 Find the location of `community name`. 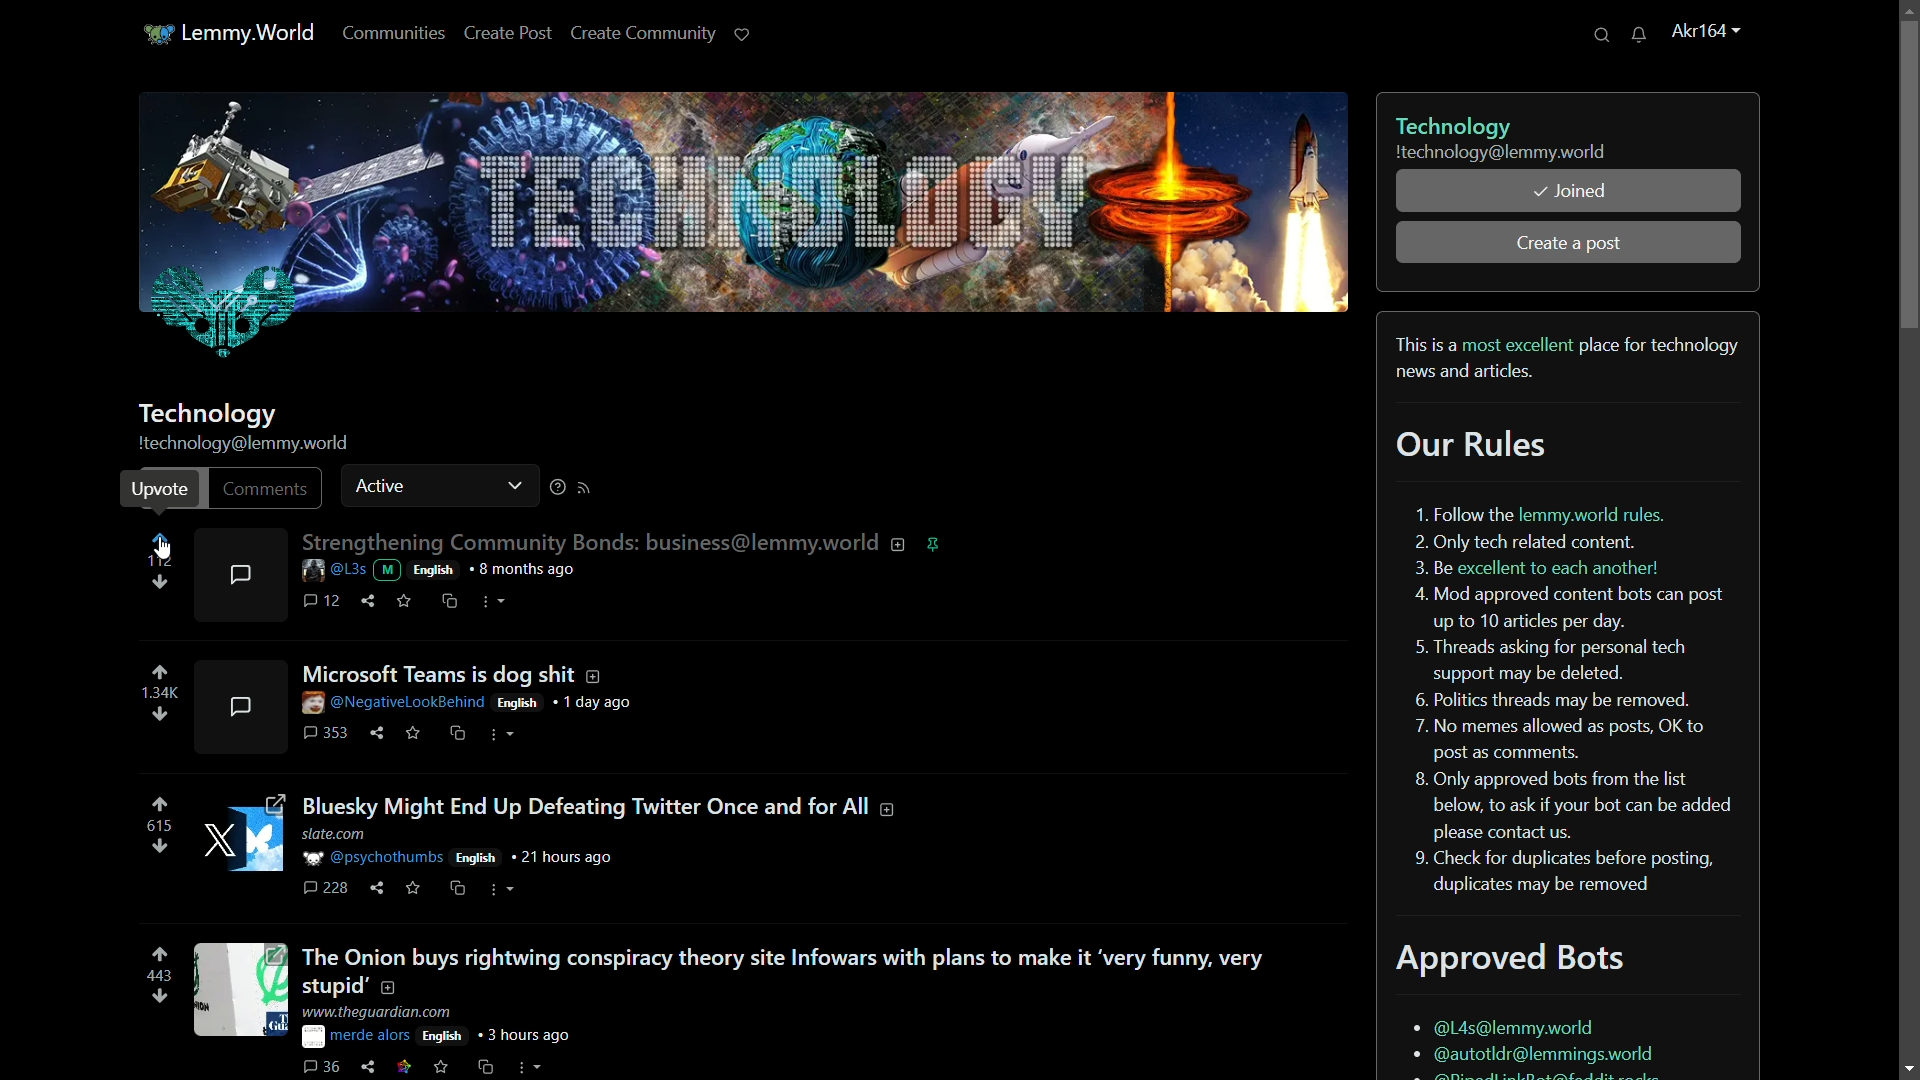

community name is located at coordinates (211, 416).